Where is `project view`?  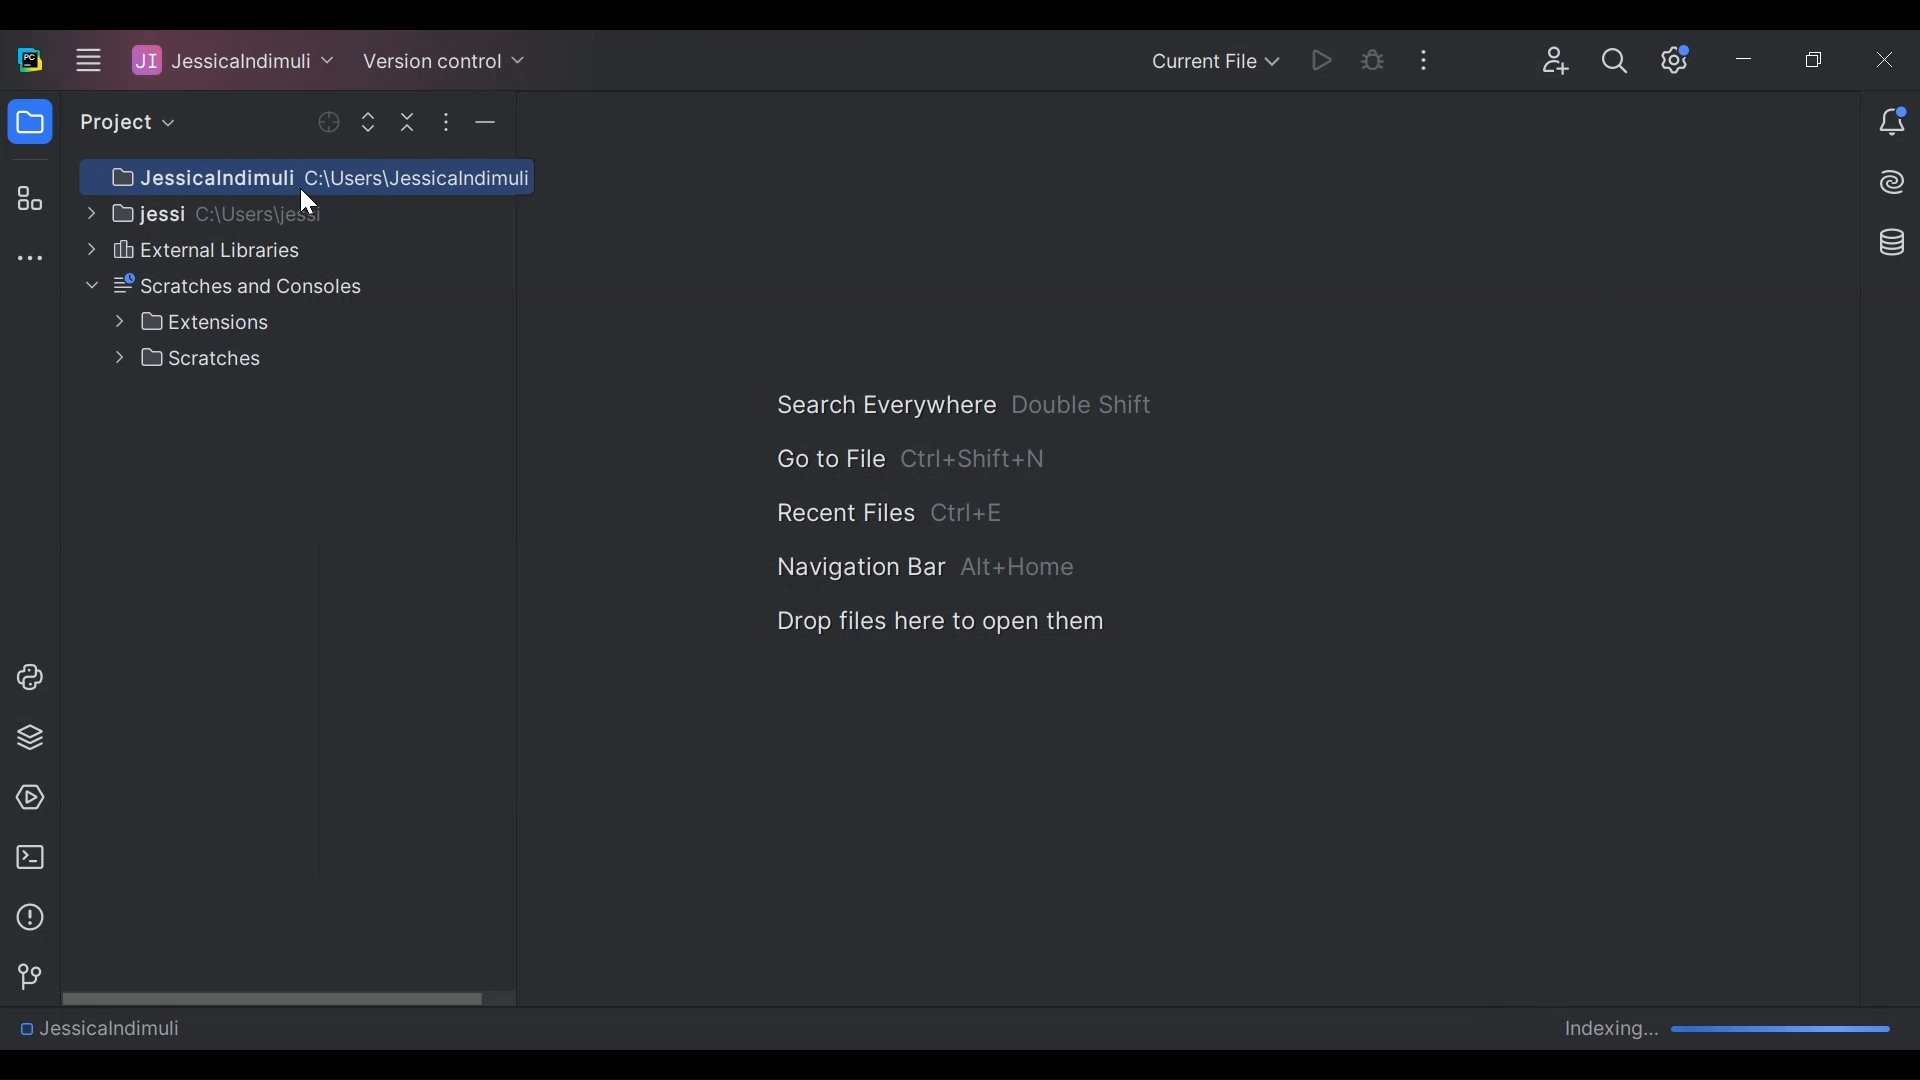 project view is located at coordinates (122, 122).